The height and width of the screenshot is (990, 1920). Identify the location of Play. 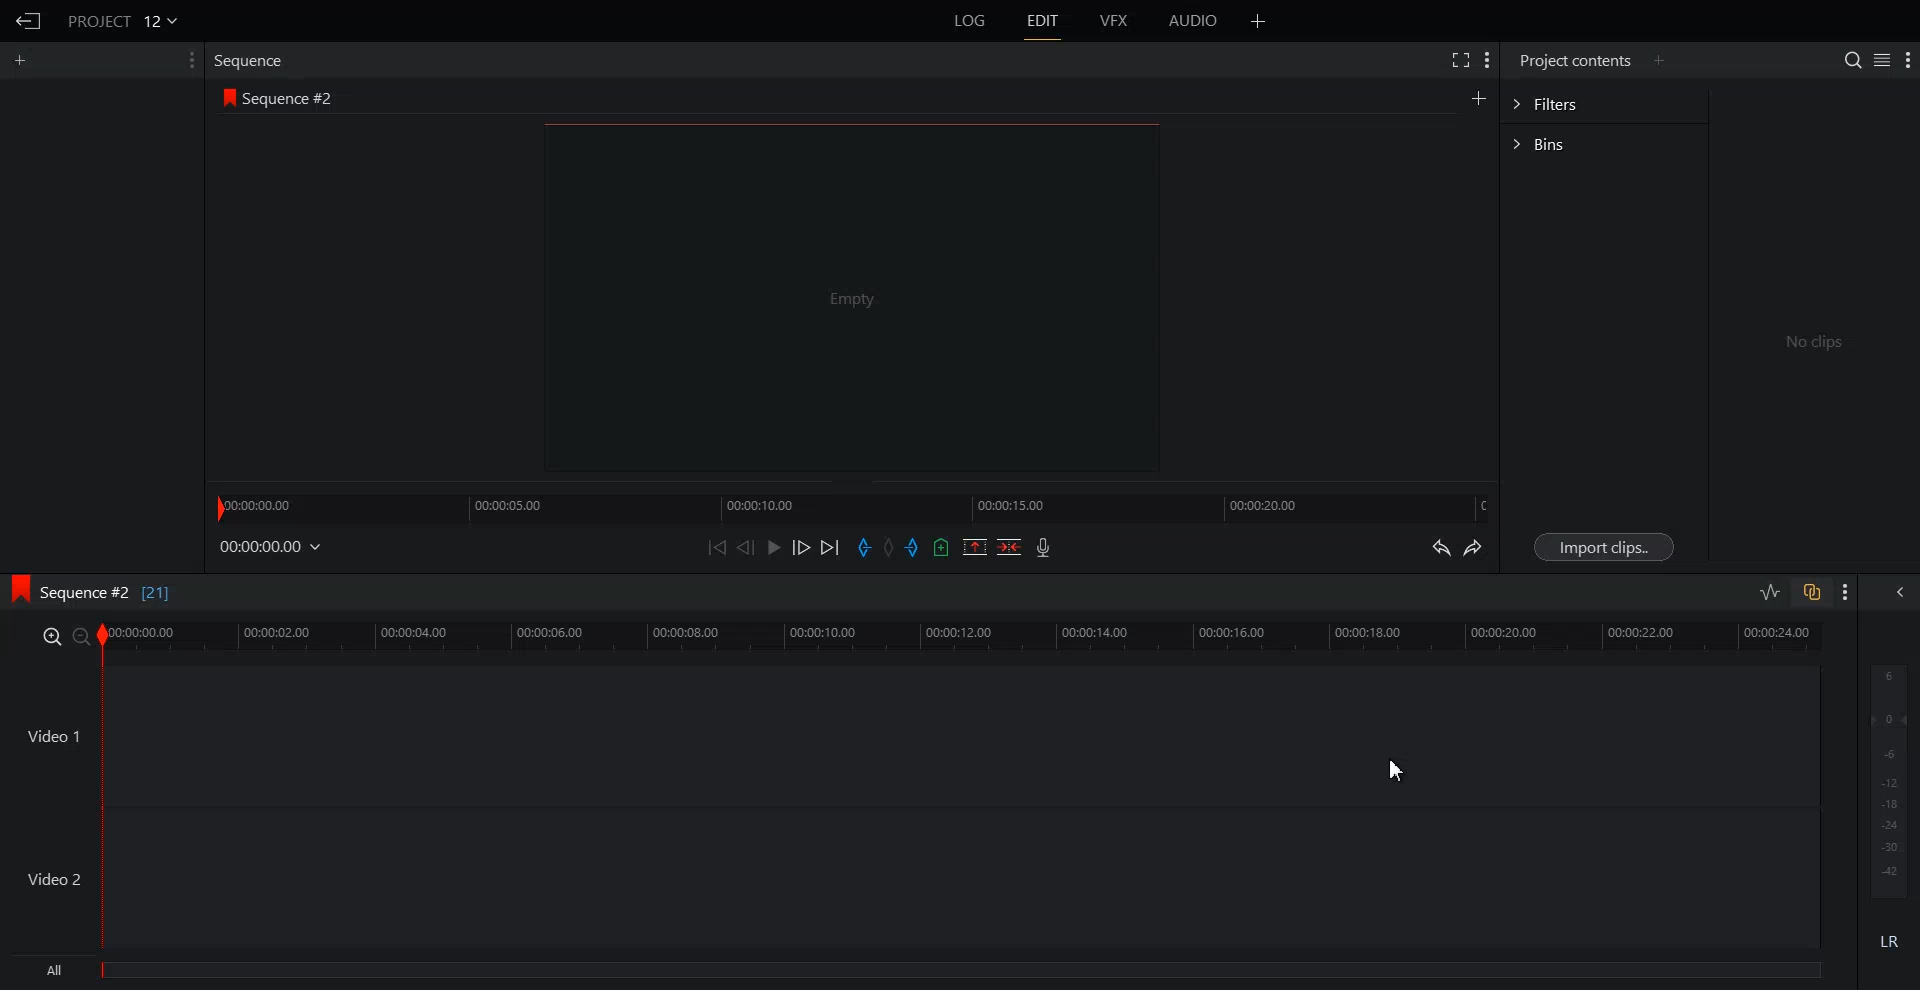
(774, 546).